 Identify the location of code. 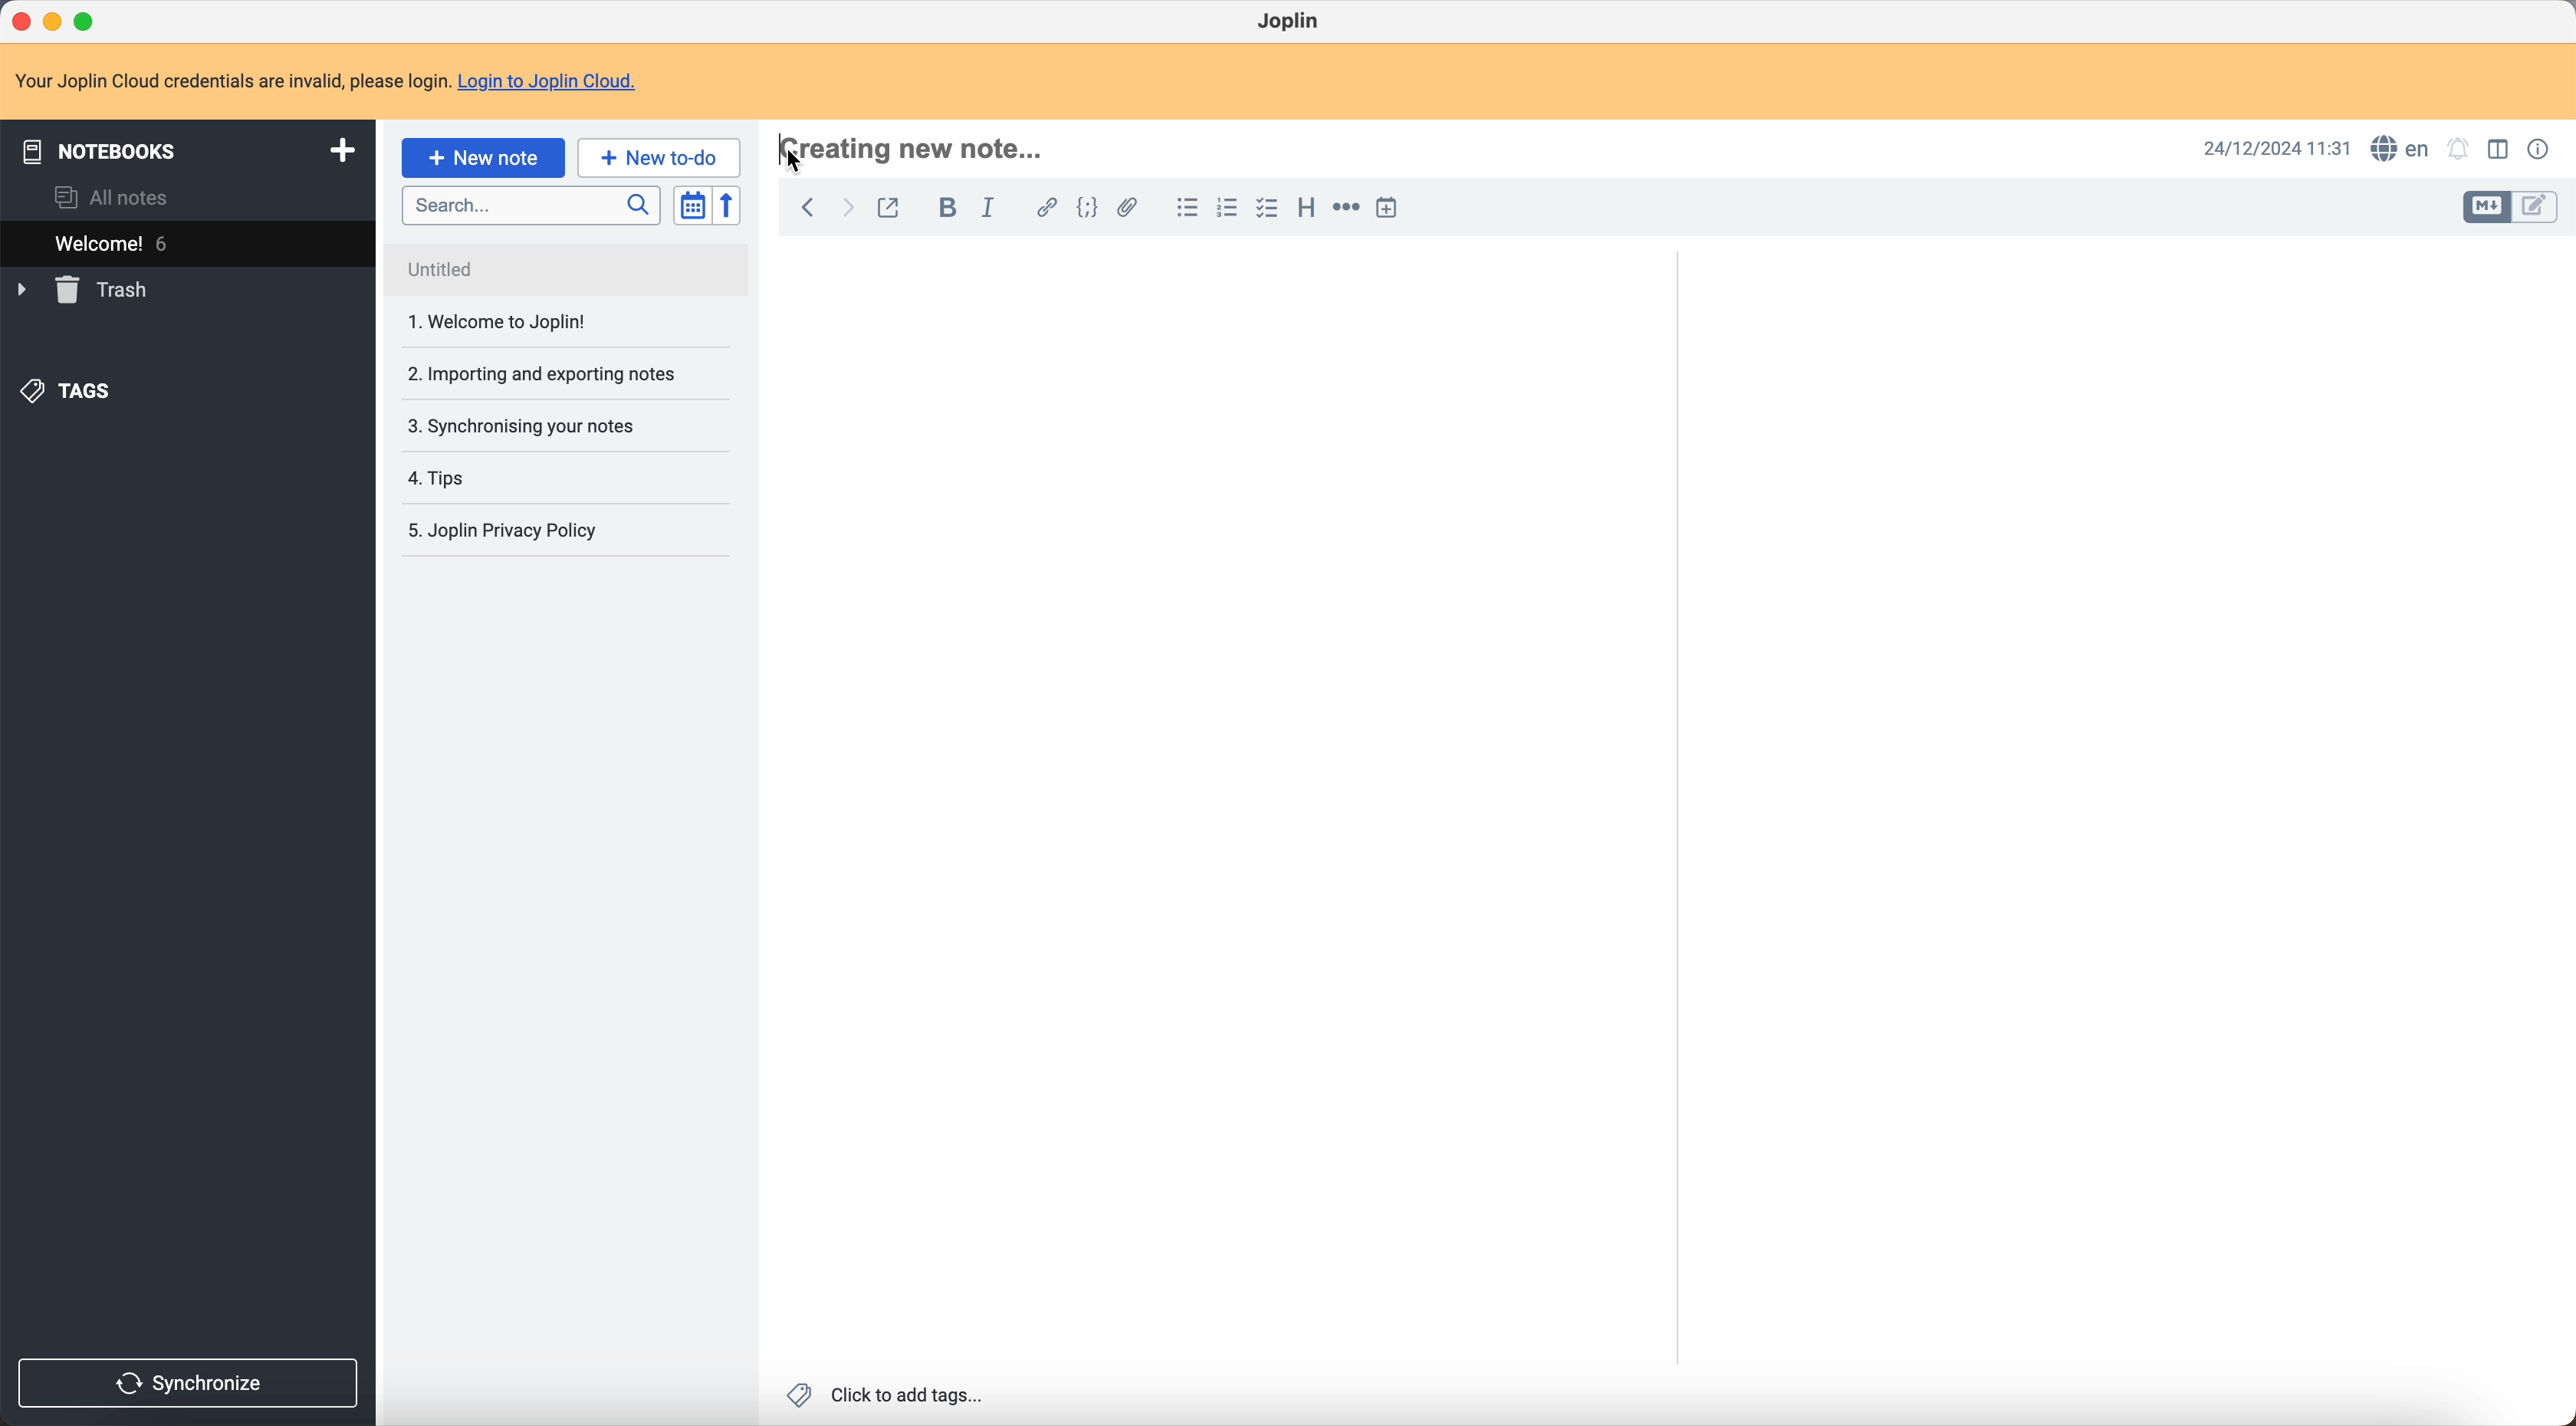
(1087, 209).